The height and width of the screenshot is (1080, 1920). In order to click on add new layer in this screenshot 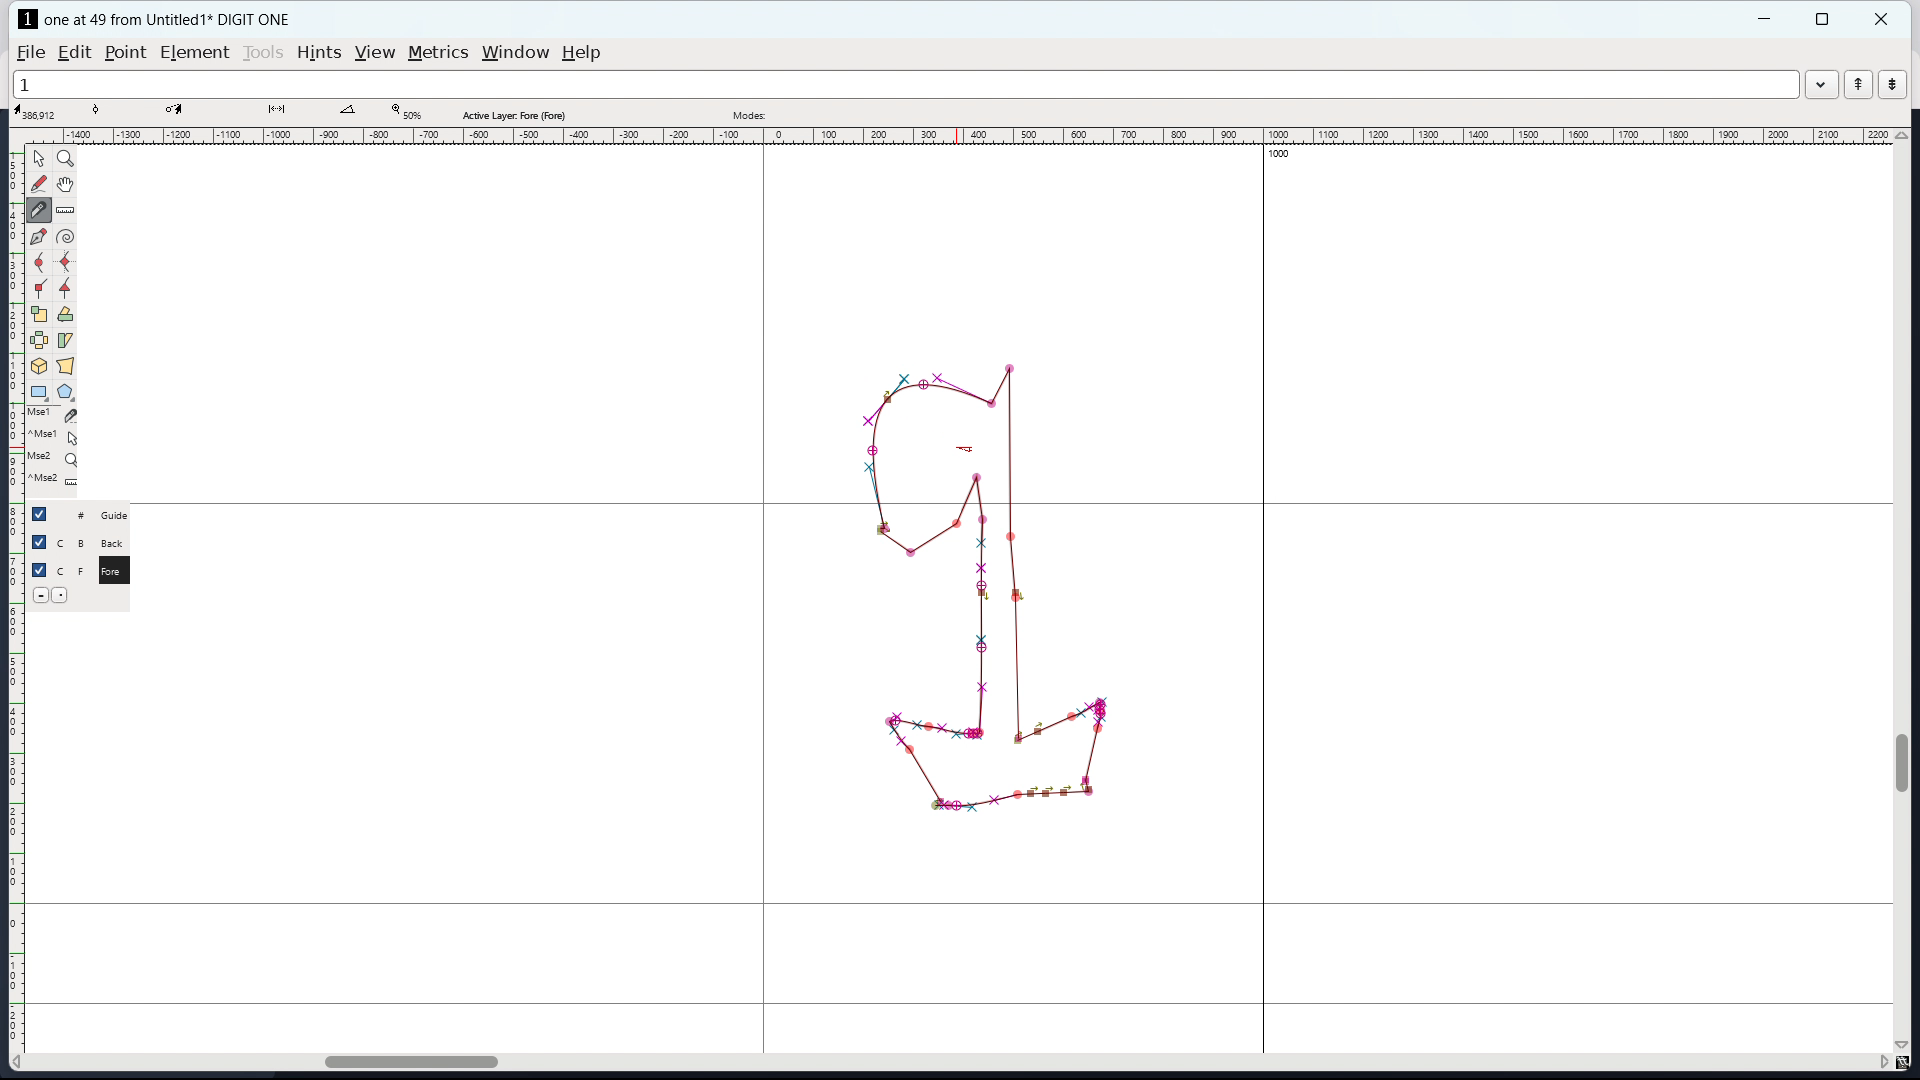, I will do `click(63, 594)`.